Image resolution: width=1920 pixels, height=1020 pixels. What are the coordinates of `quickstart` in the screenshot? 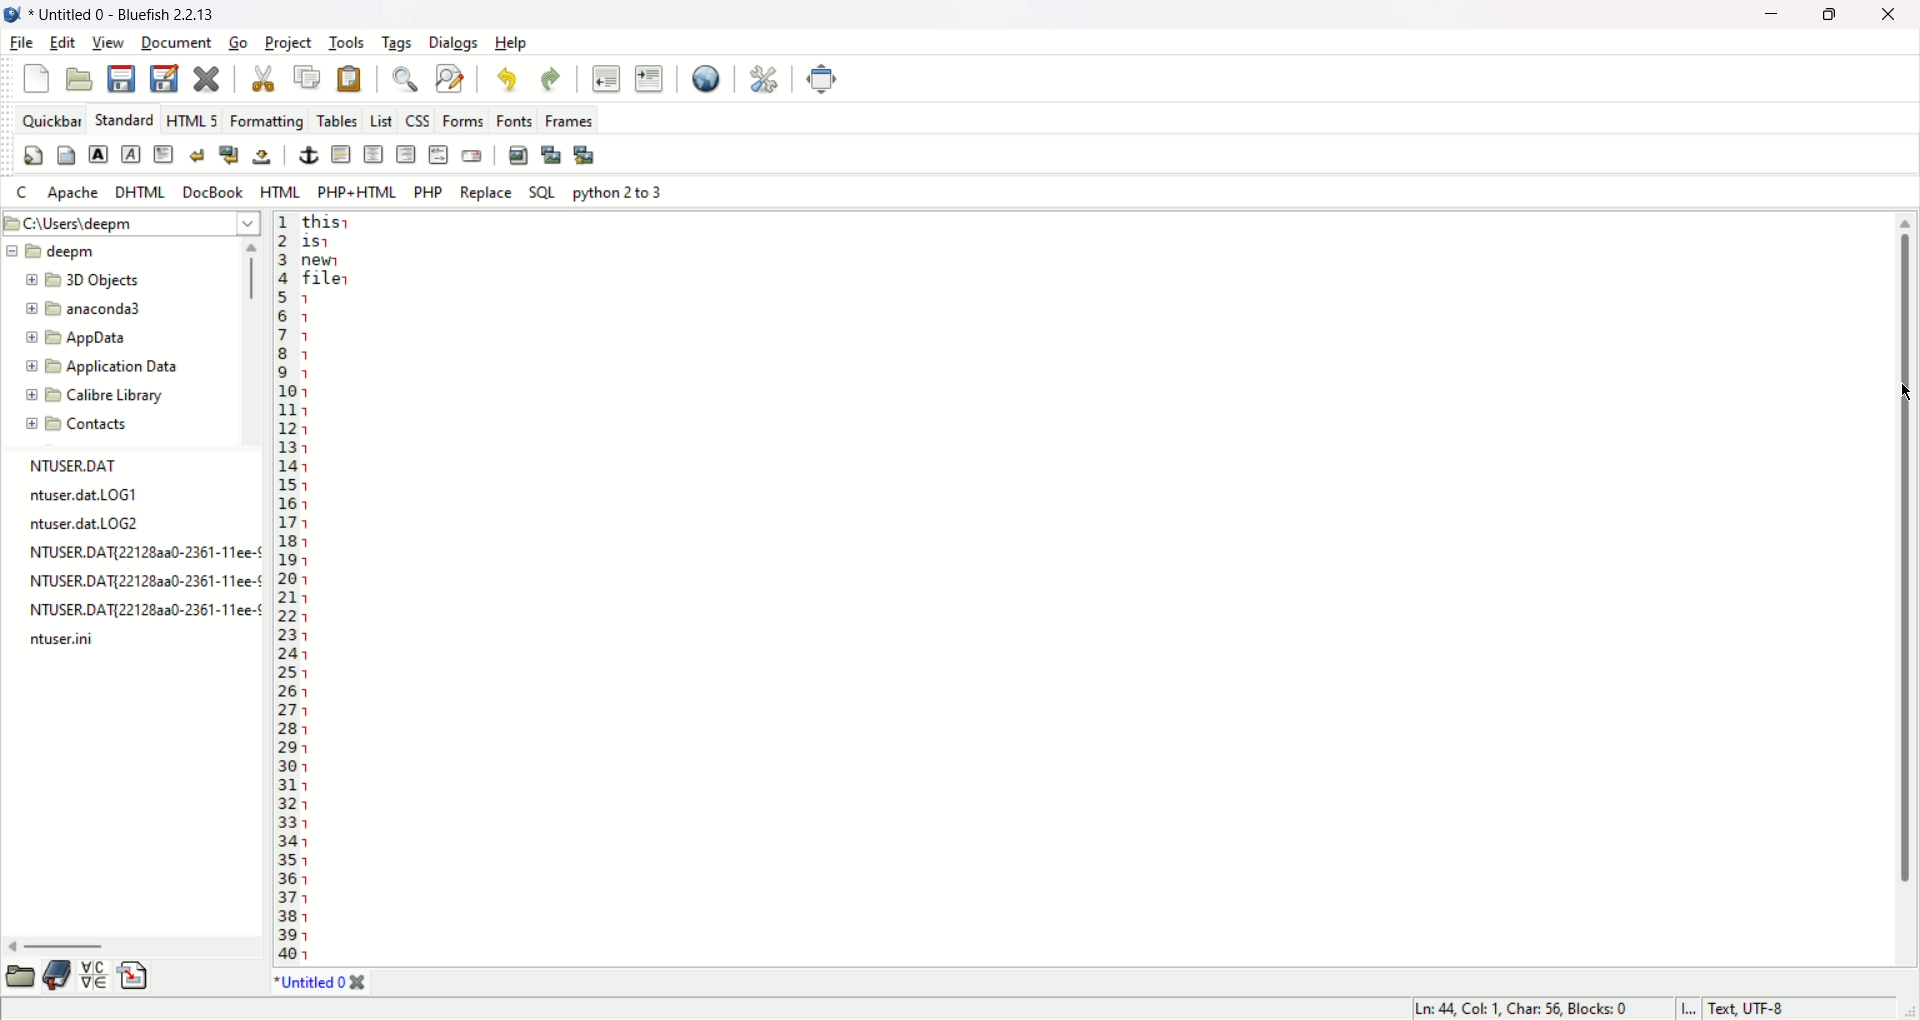 It's located at (32, 158).